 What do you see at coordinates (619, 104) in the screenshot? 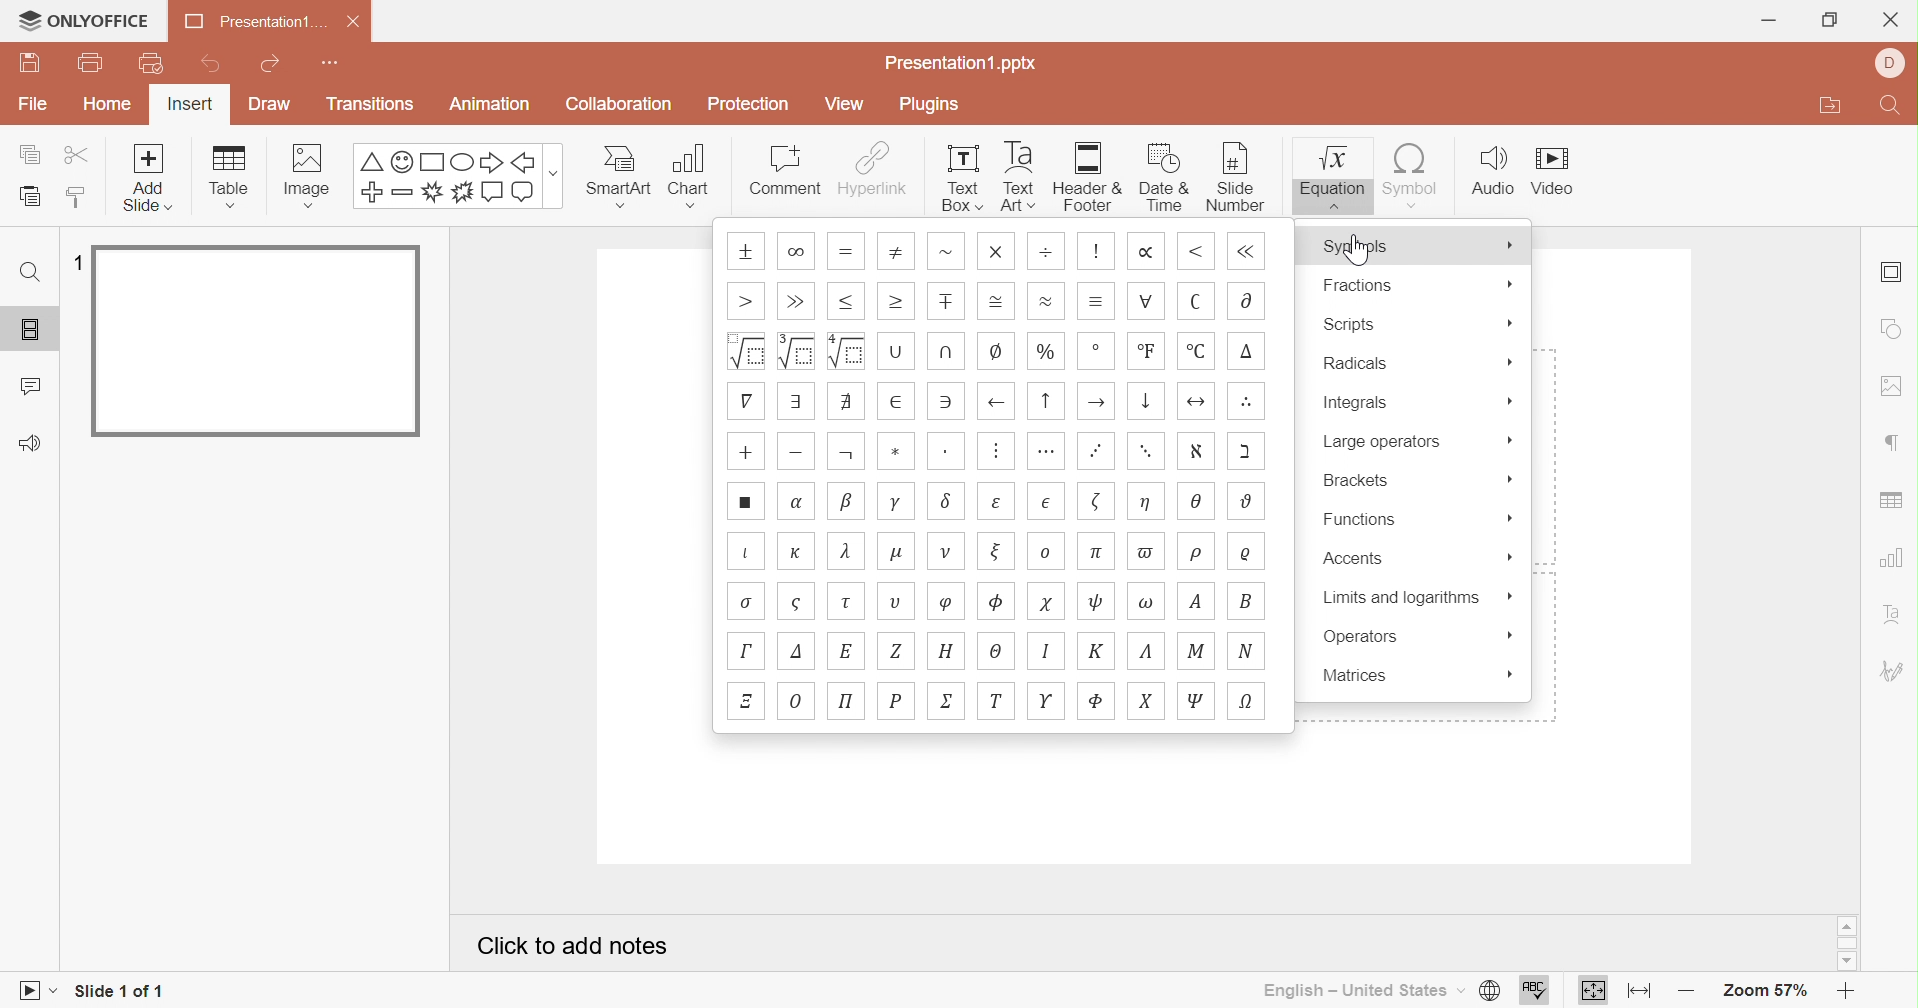
I see `Collaboration` at bounding box center [619, 104].